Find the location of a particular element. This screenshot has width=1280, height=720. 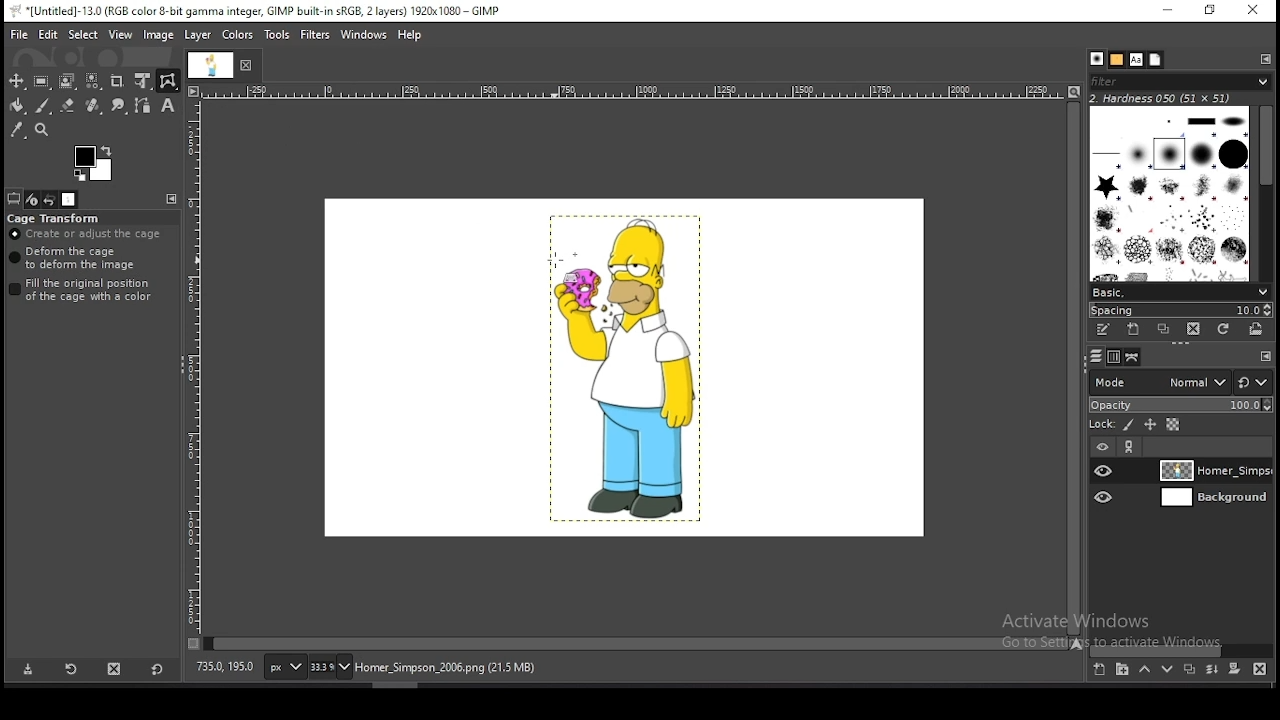

spacing is located at coordinates (1180, 309).